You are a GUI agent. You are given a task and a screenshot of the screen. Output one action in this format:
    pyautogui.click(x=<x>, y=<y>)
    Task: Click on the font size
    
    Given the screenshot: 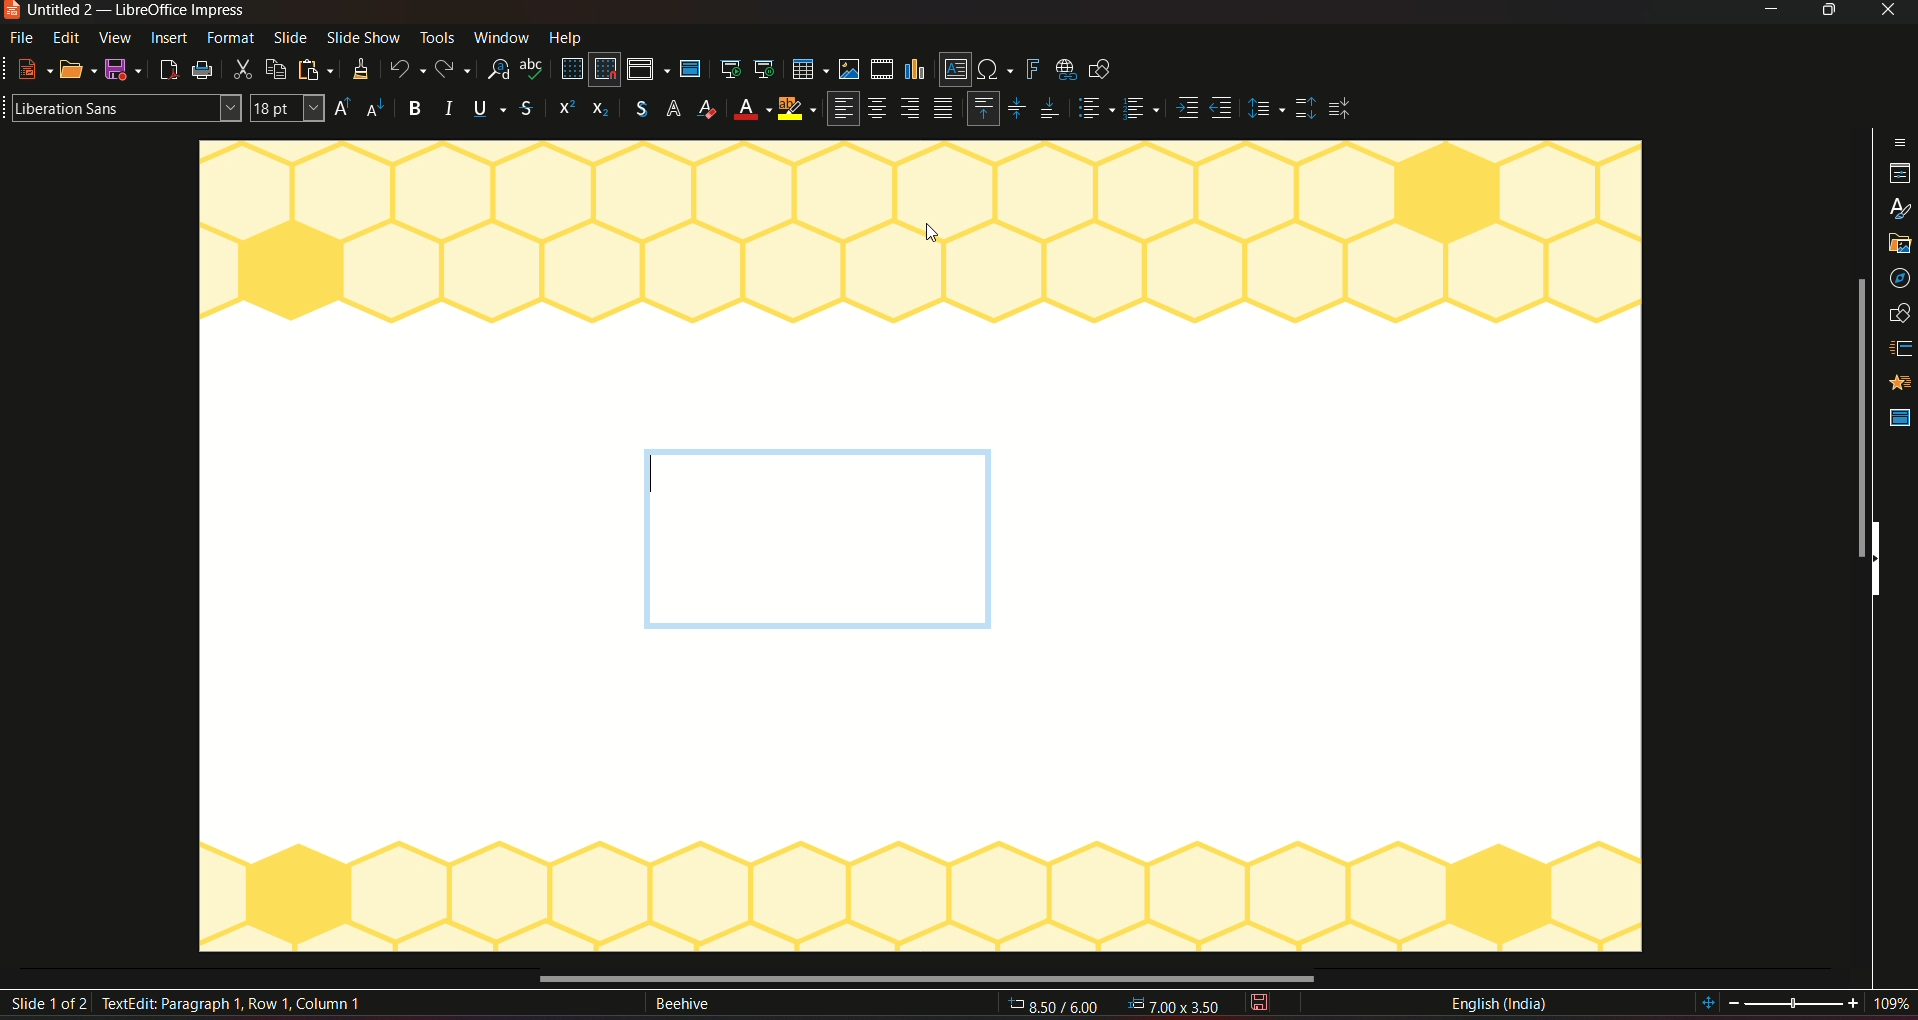 What is the action you would take?
    pyautogui.click(x=290, y=109)
    